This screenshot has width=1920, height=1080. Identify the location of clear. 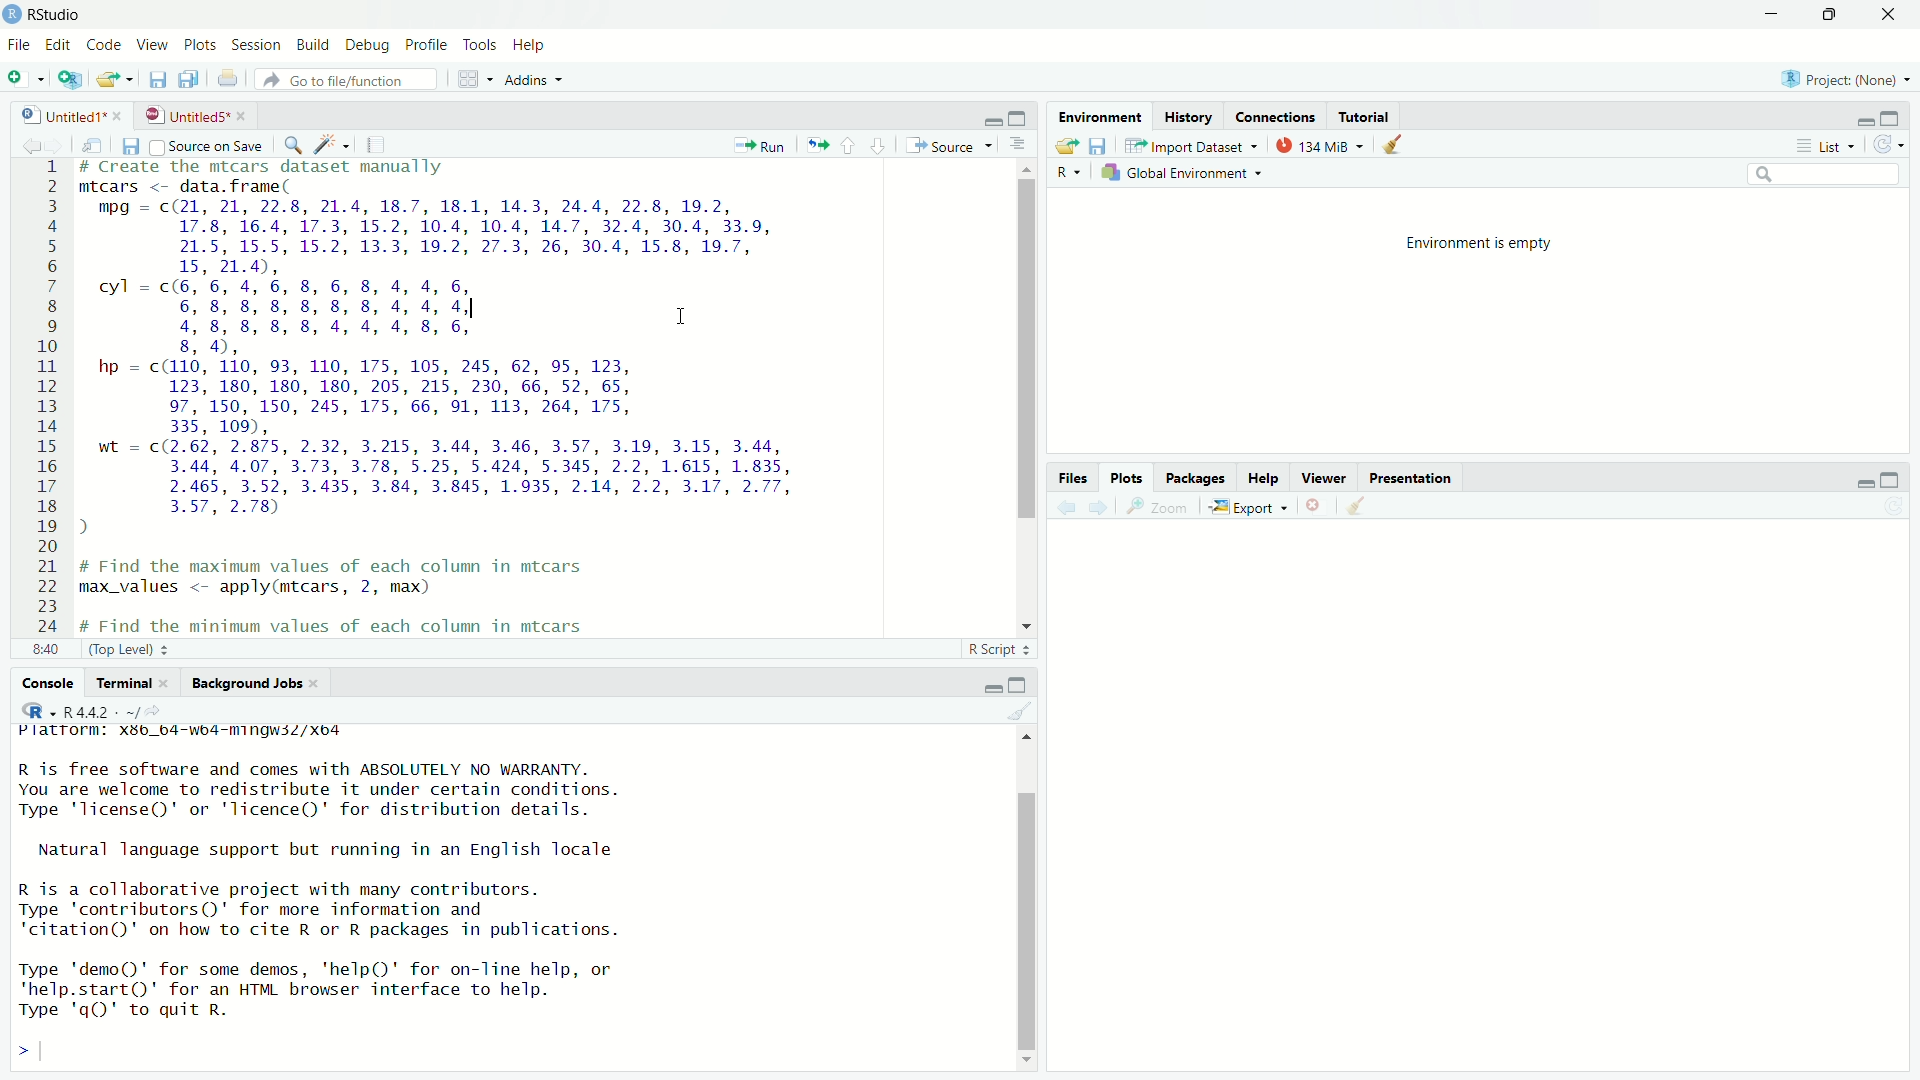
(1017, 714).